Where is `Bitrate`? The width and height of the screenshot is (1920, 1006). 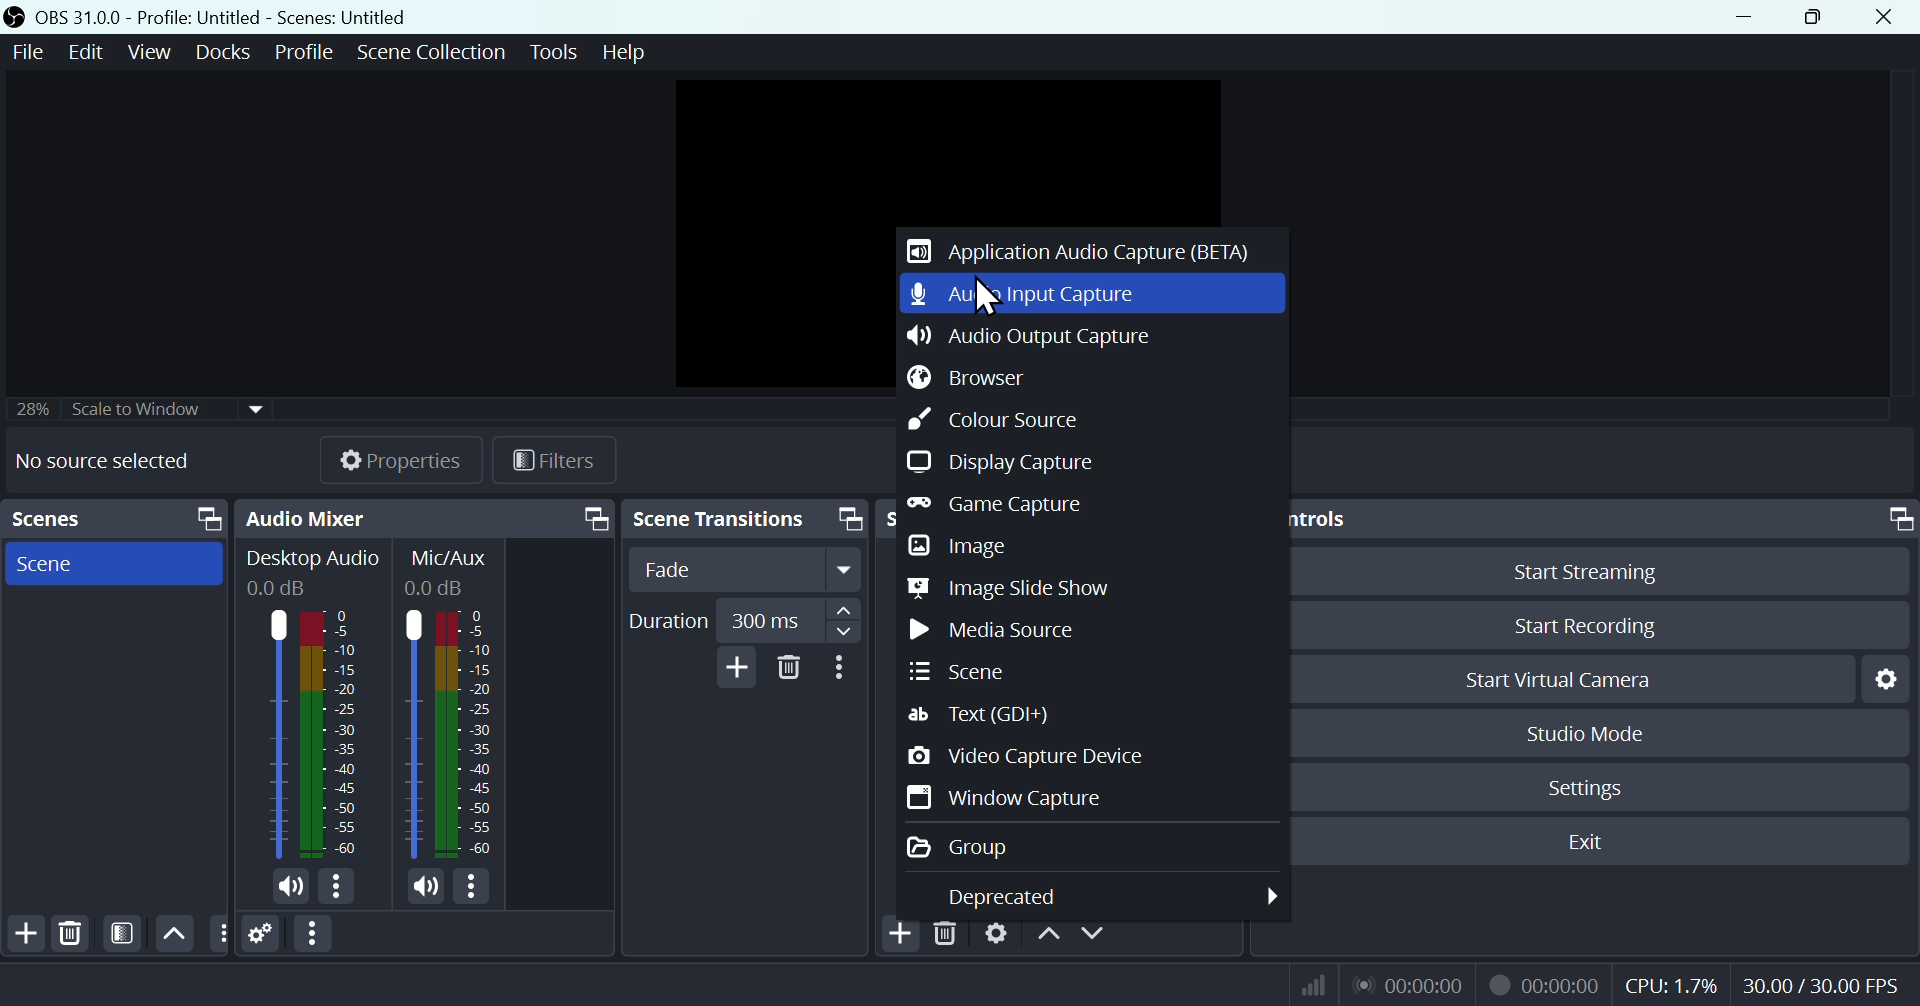 Bitrate is located at coordinates (1310, 983).